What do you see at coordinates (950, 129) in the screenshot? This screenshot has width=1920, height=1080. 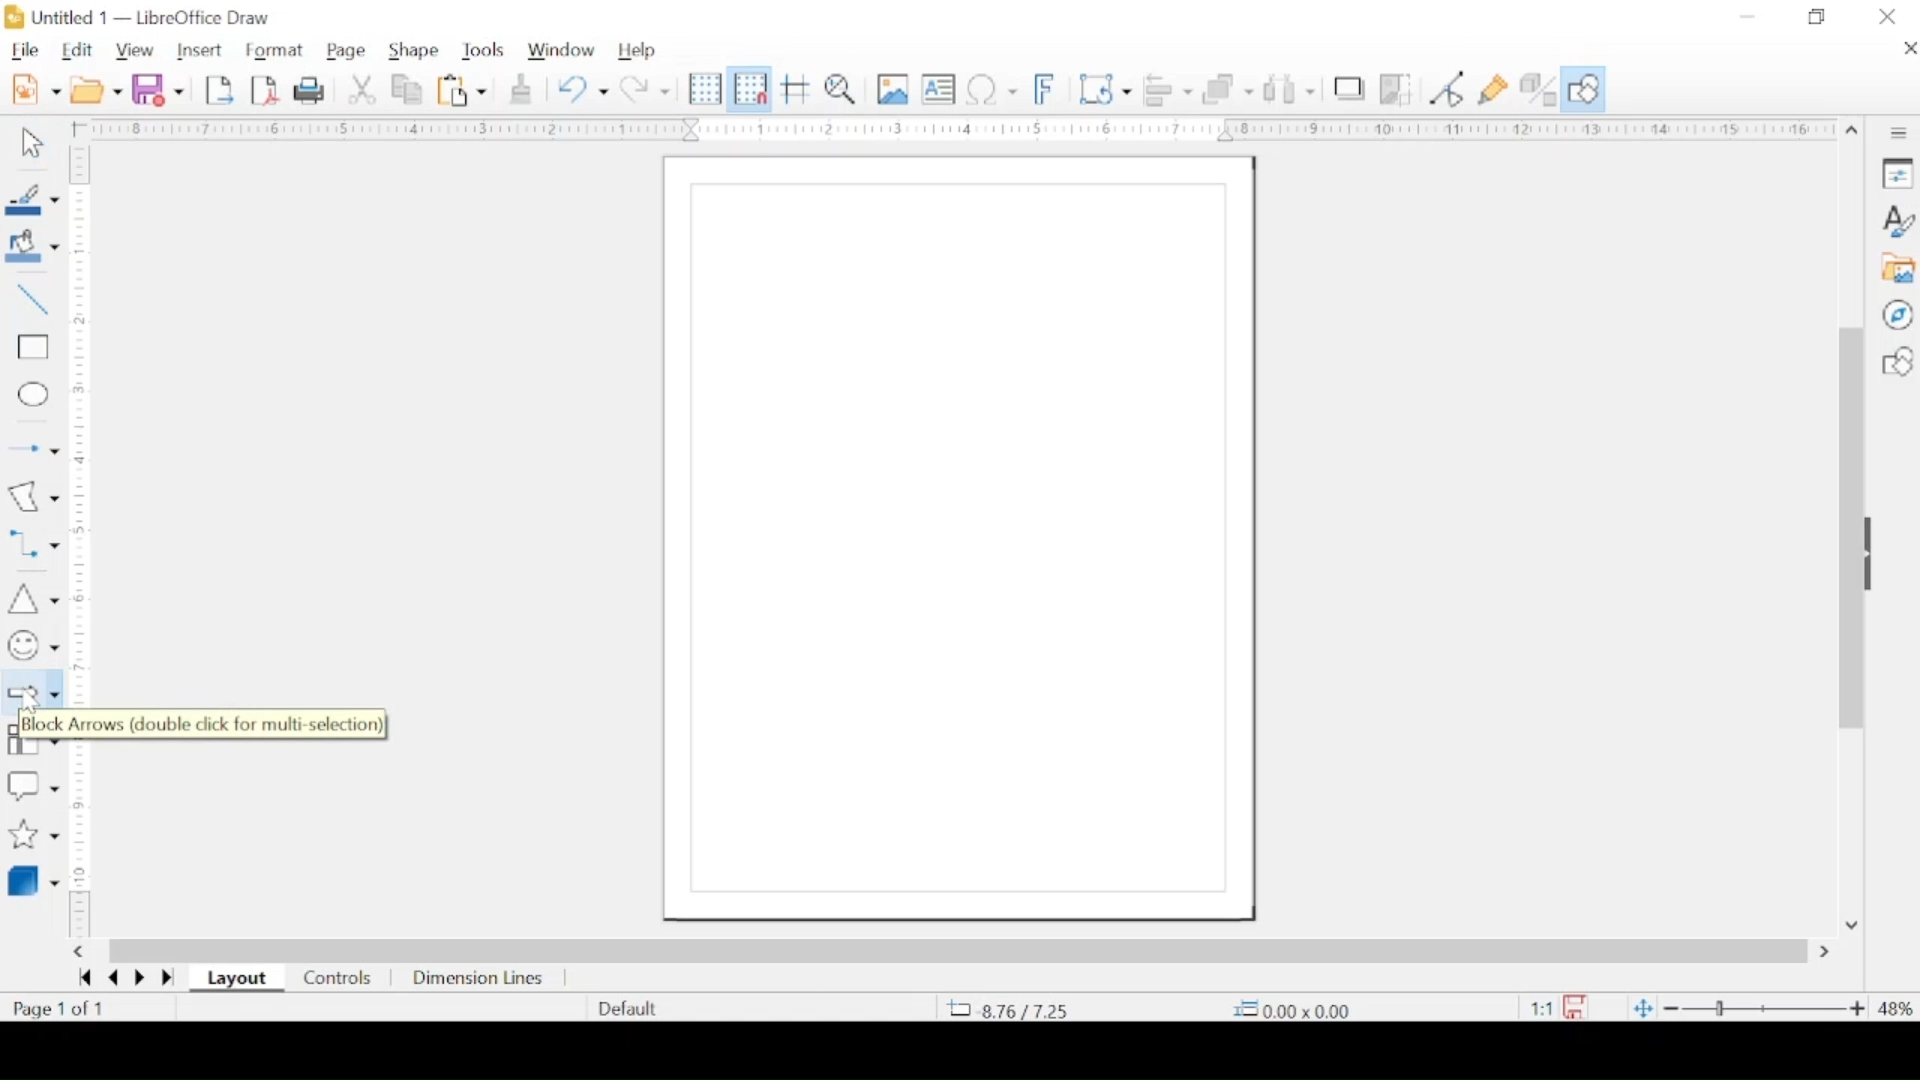 I see `margin` at bounding box center [950, 129].